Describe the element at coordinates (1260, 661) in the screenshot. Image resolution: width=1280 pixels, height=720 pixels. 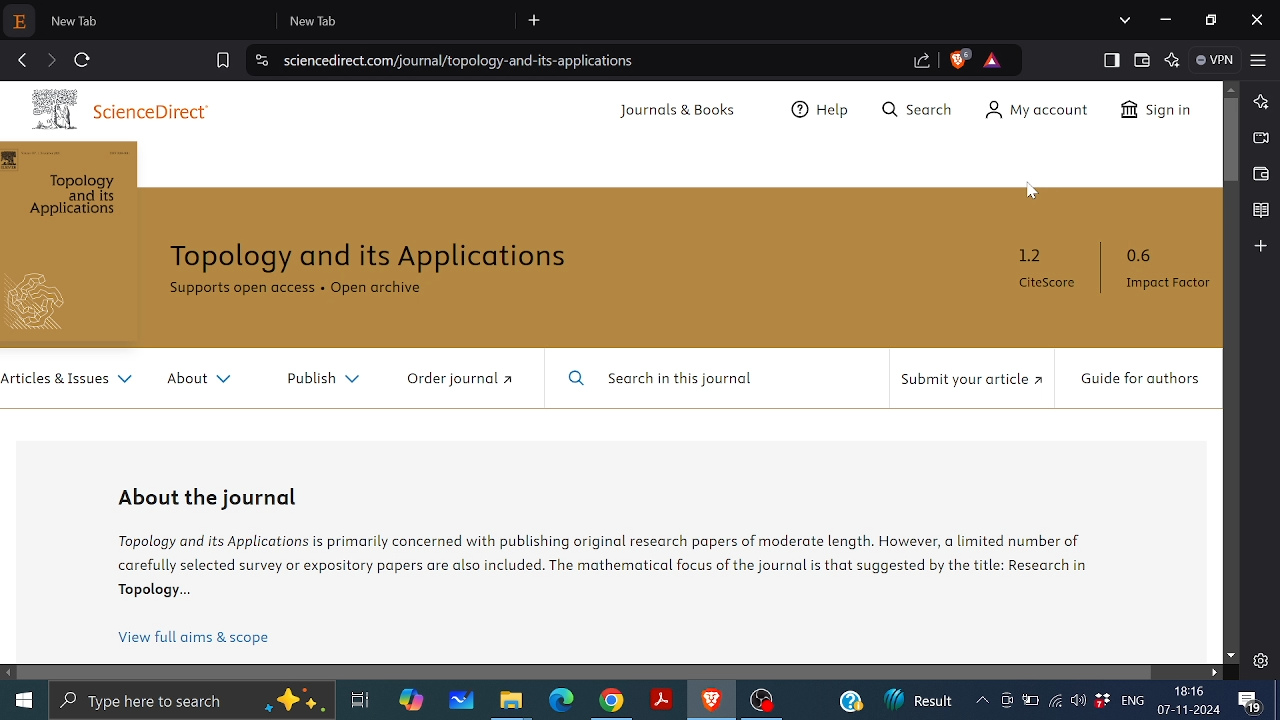
I see `Settings` at that location.